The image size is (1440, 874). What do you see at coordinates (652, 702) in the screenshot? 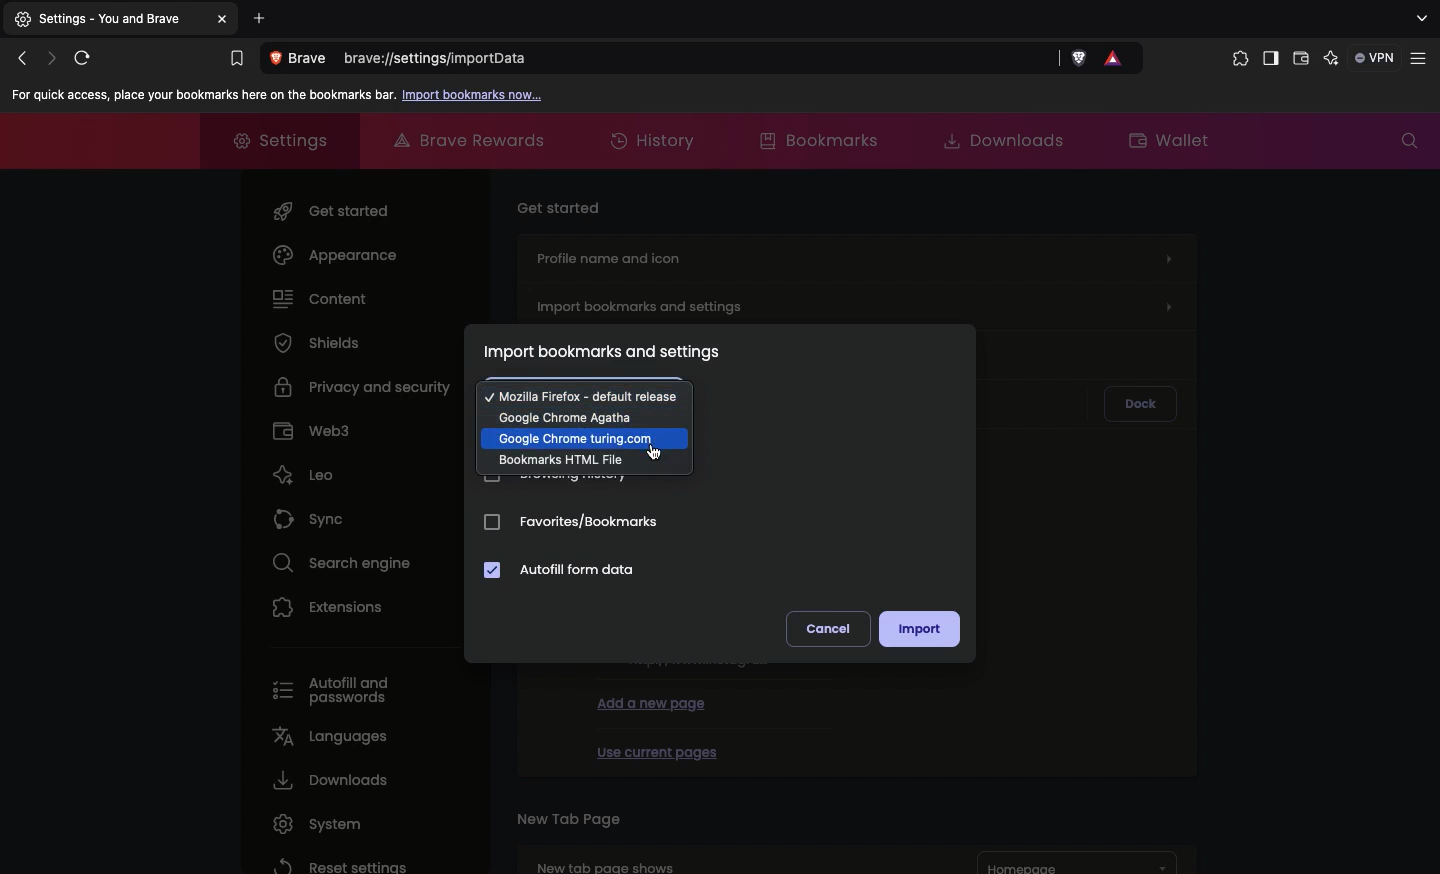
I see `Add a new page` at bounding box center [652, 702].